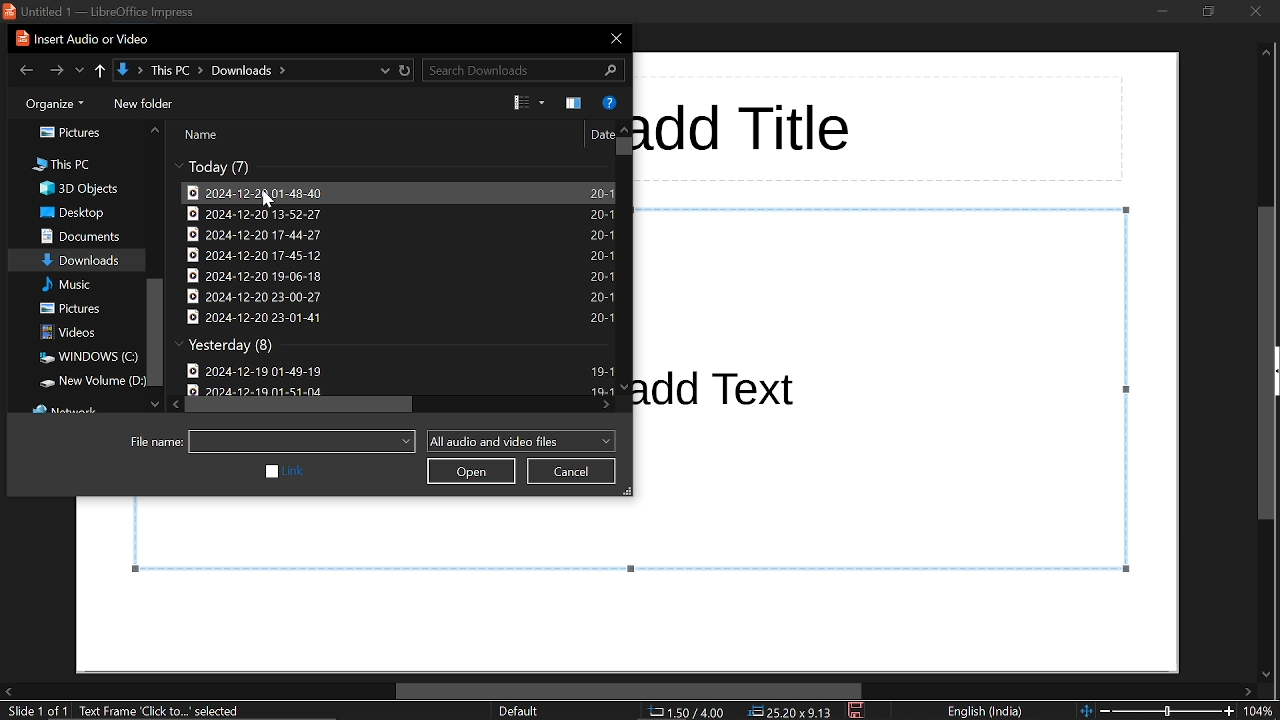 The height and width of the screenshot is (720, 1280). Describe the element at coordinates (1251, 14) in the screenshot. I see `close` at that location.